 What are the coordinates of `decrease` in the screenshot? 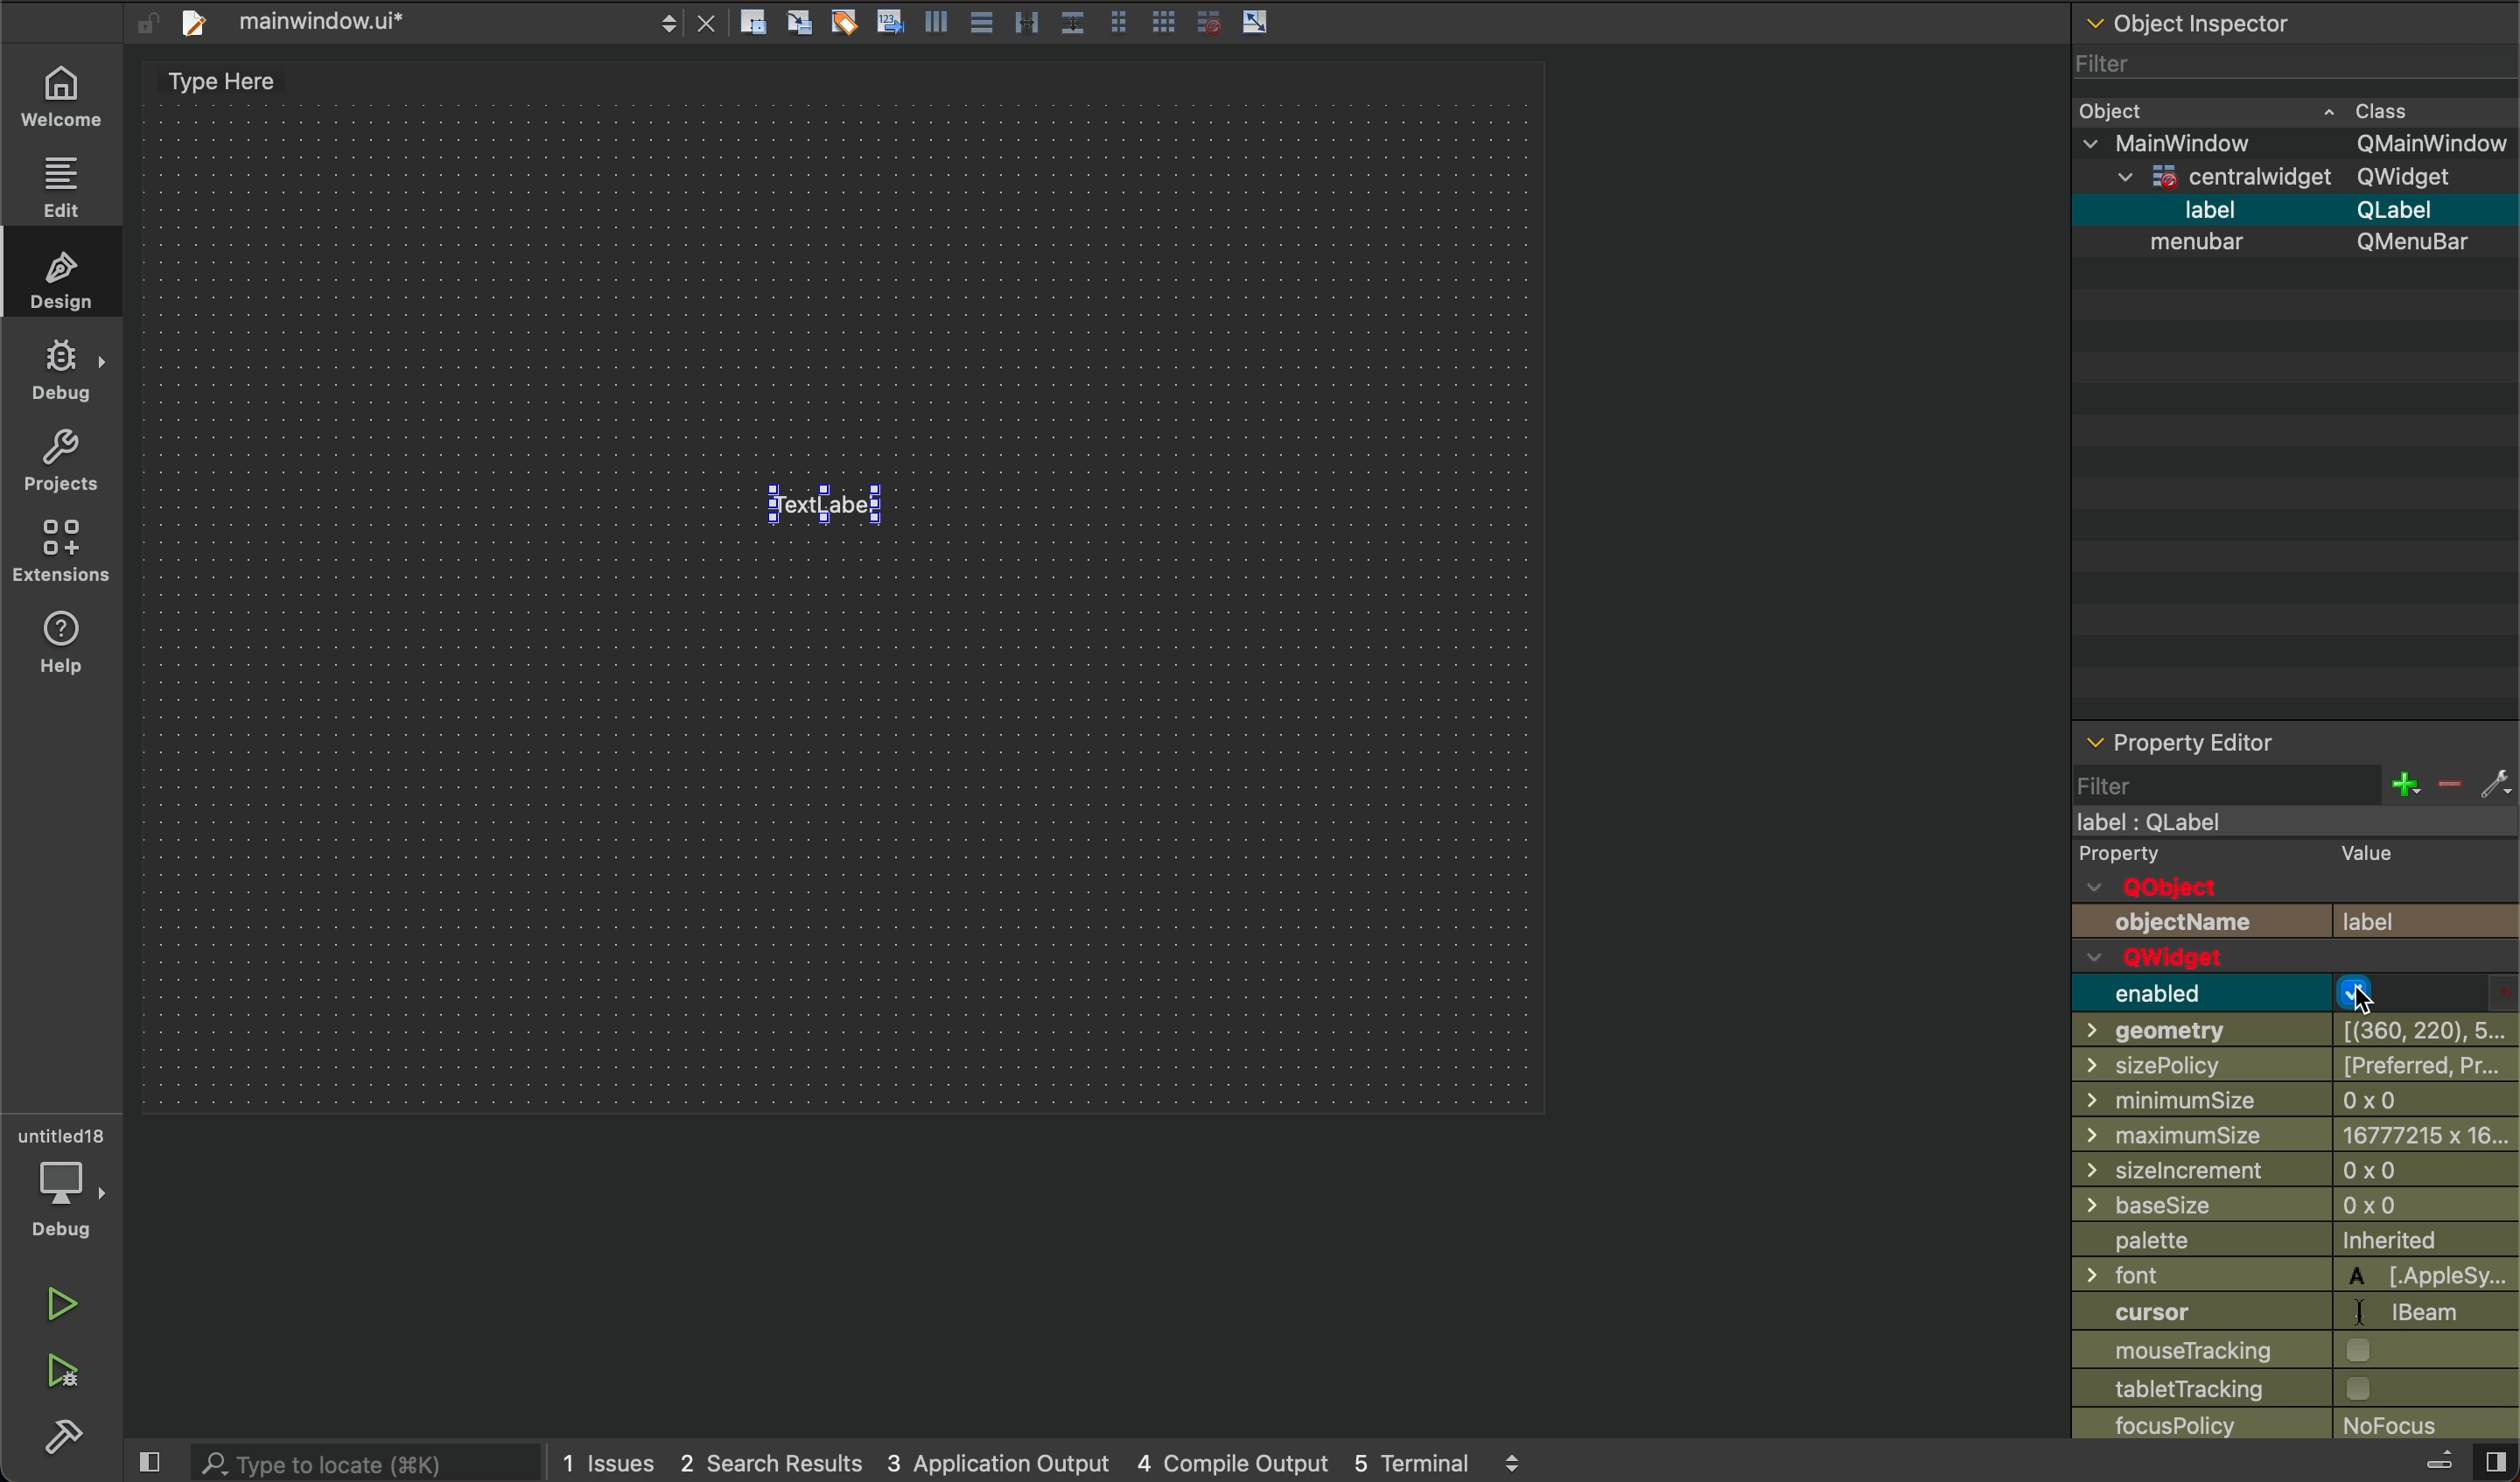 It's located at (2452, 782).